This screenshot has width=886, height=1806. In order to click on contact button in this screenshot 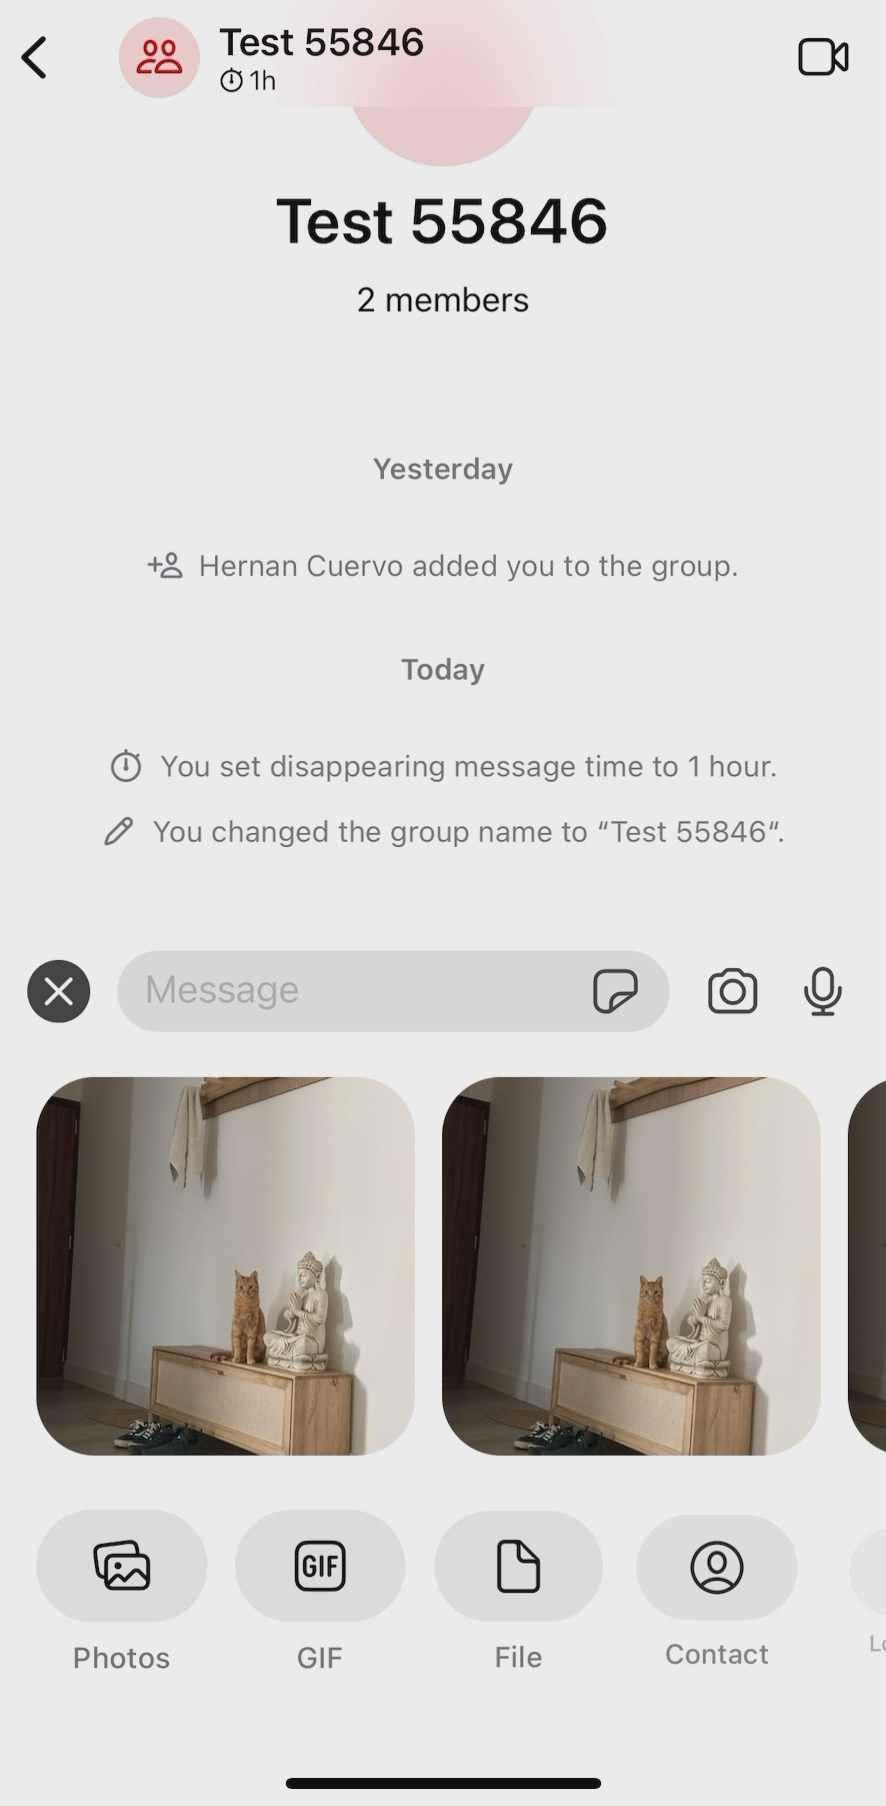, I will do `click(718, 1592)`.